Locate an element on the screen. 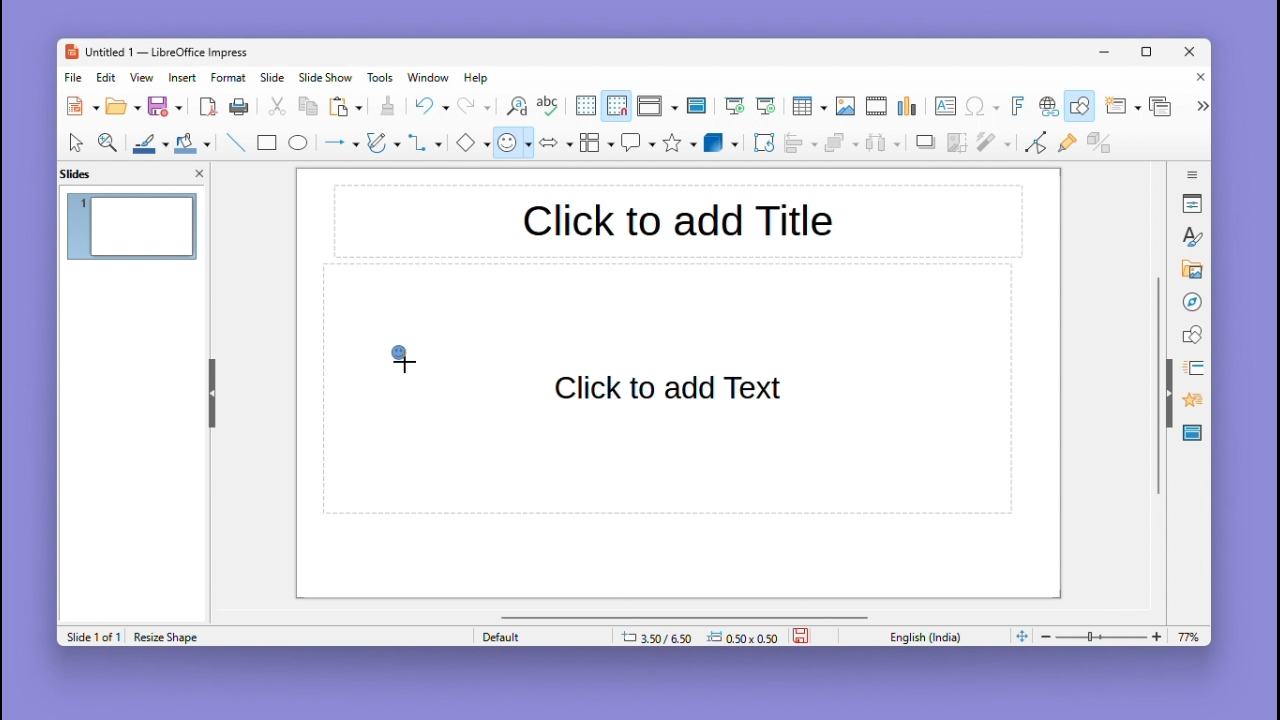  Shadow is located at coordinates (926, 146).